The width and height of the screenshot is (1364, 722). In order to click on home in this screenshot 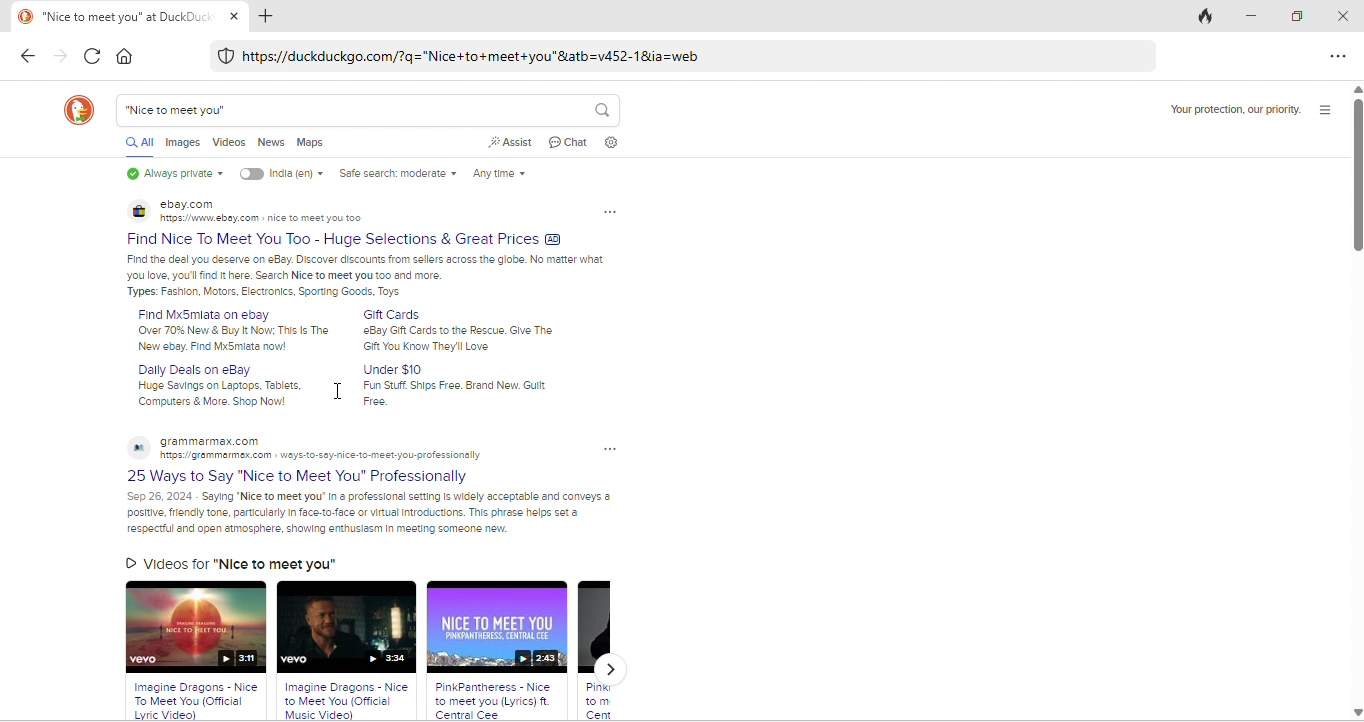, I will do `click(127, 57)`.